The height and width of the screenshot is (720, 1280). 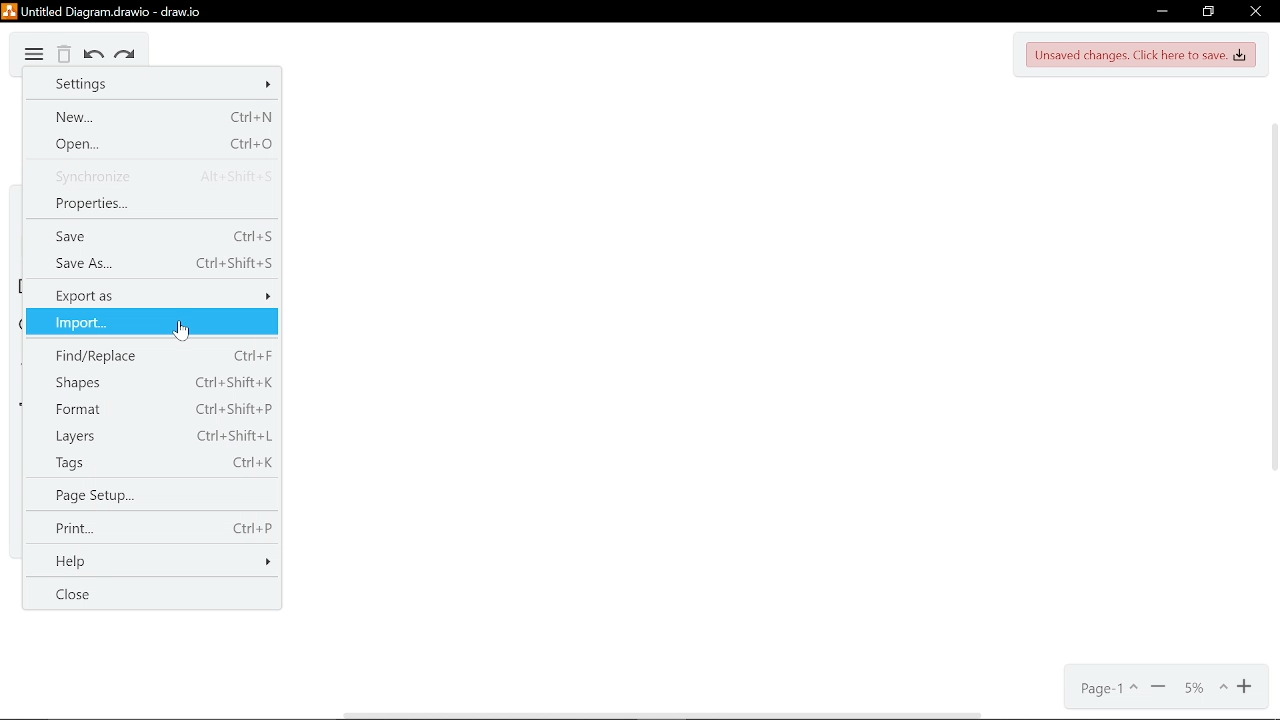 I want to click on Save as (shortcut Ctrl+Shift+S), so click(x=151, y=263).